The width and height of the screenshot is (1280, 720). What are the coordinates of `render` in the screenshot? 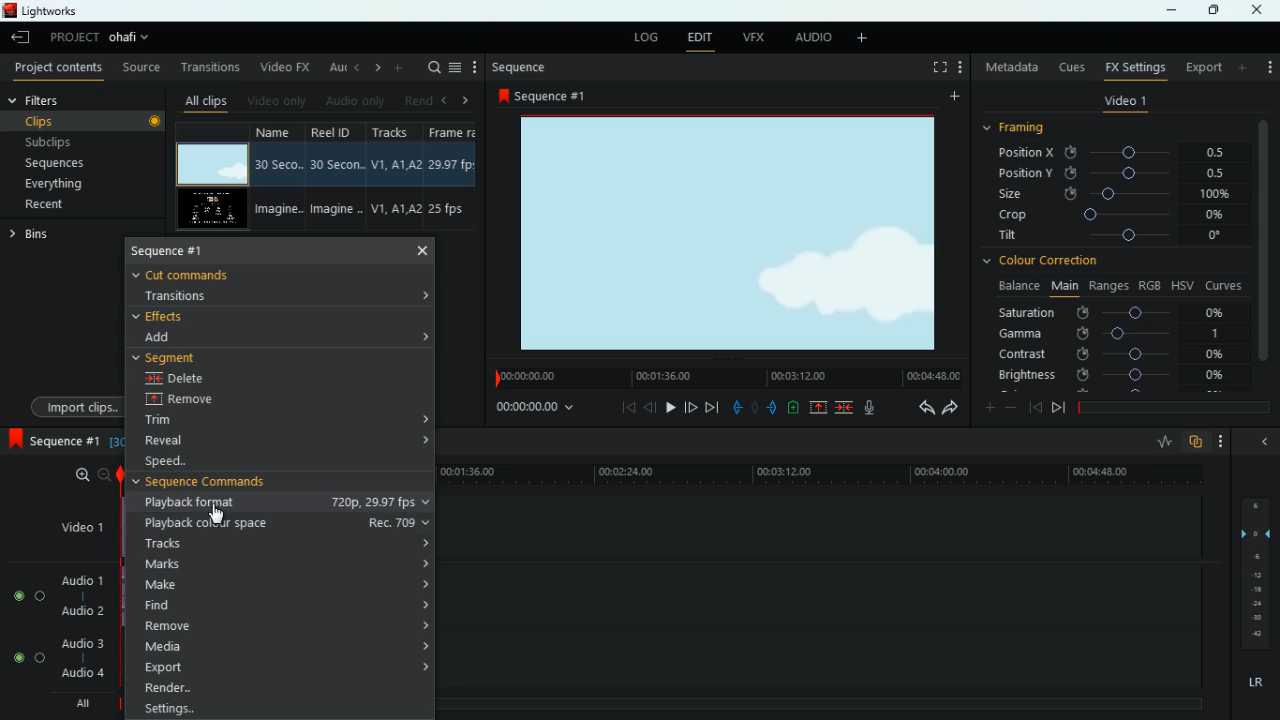 It's located at (289, 689).